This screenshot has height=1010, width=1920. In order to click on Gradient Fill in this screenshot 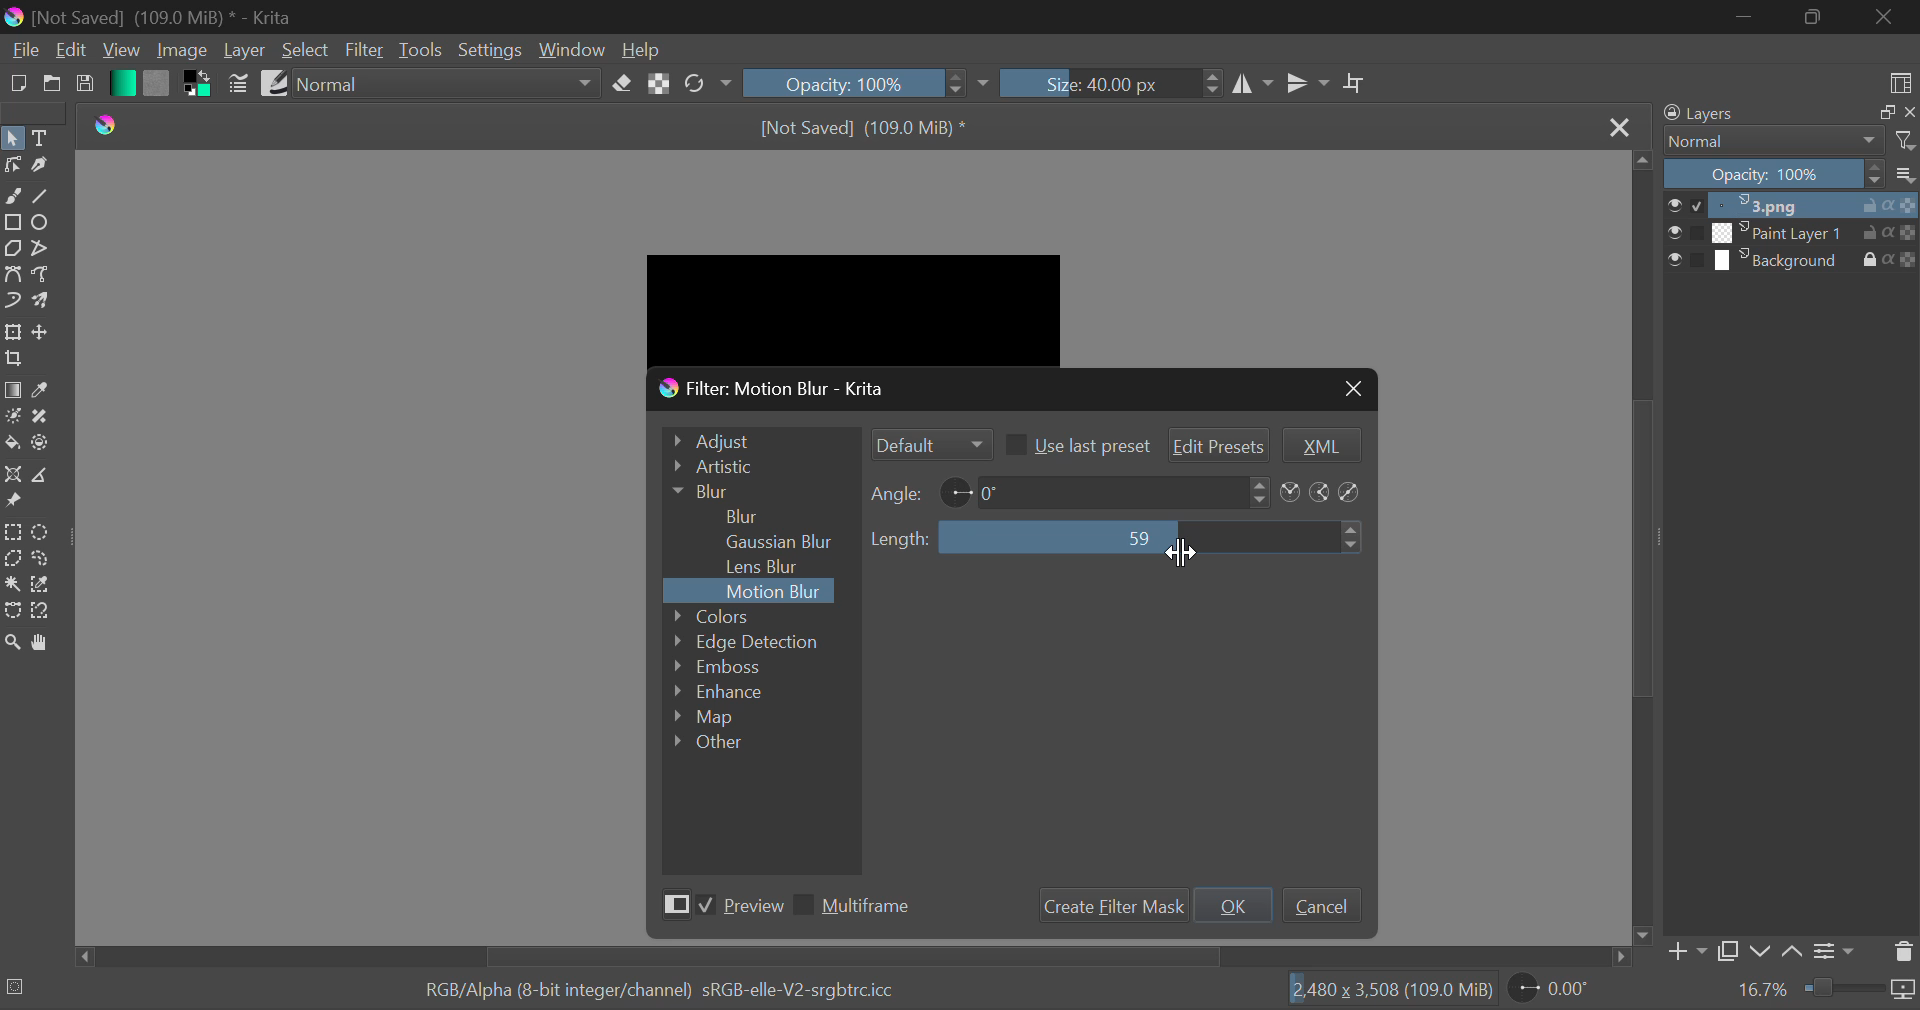, I will do `click(12, 390)`.